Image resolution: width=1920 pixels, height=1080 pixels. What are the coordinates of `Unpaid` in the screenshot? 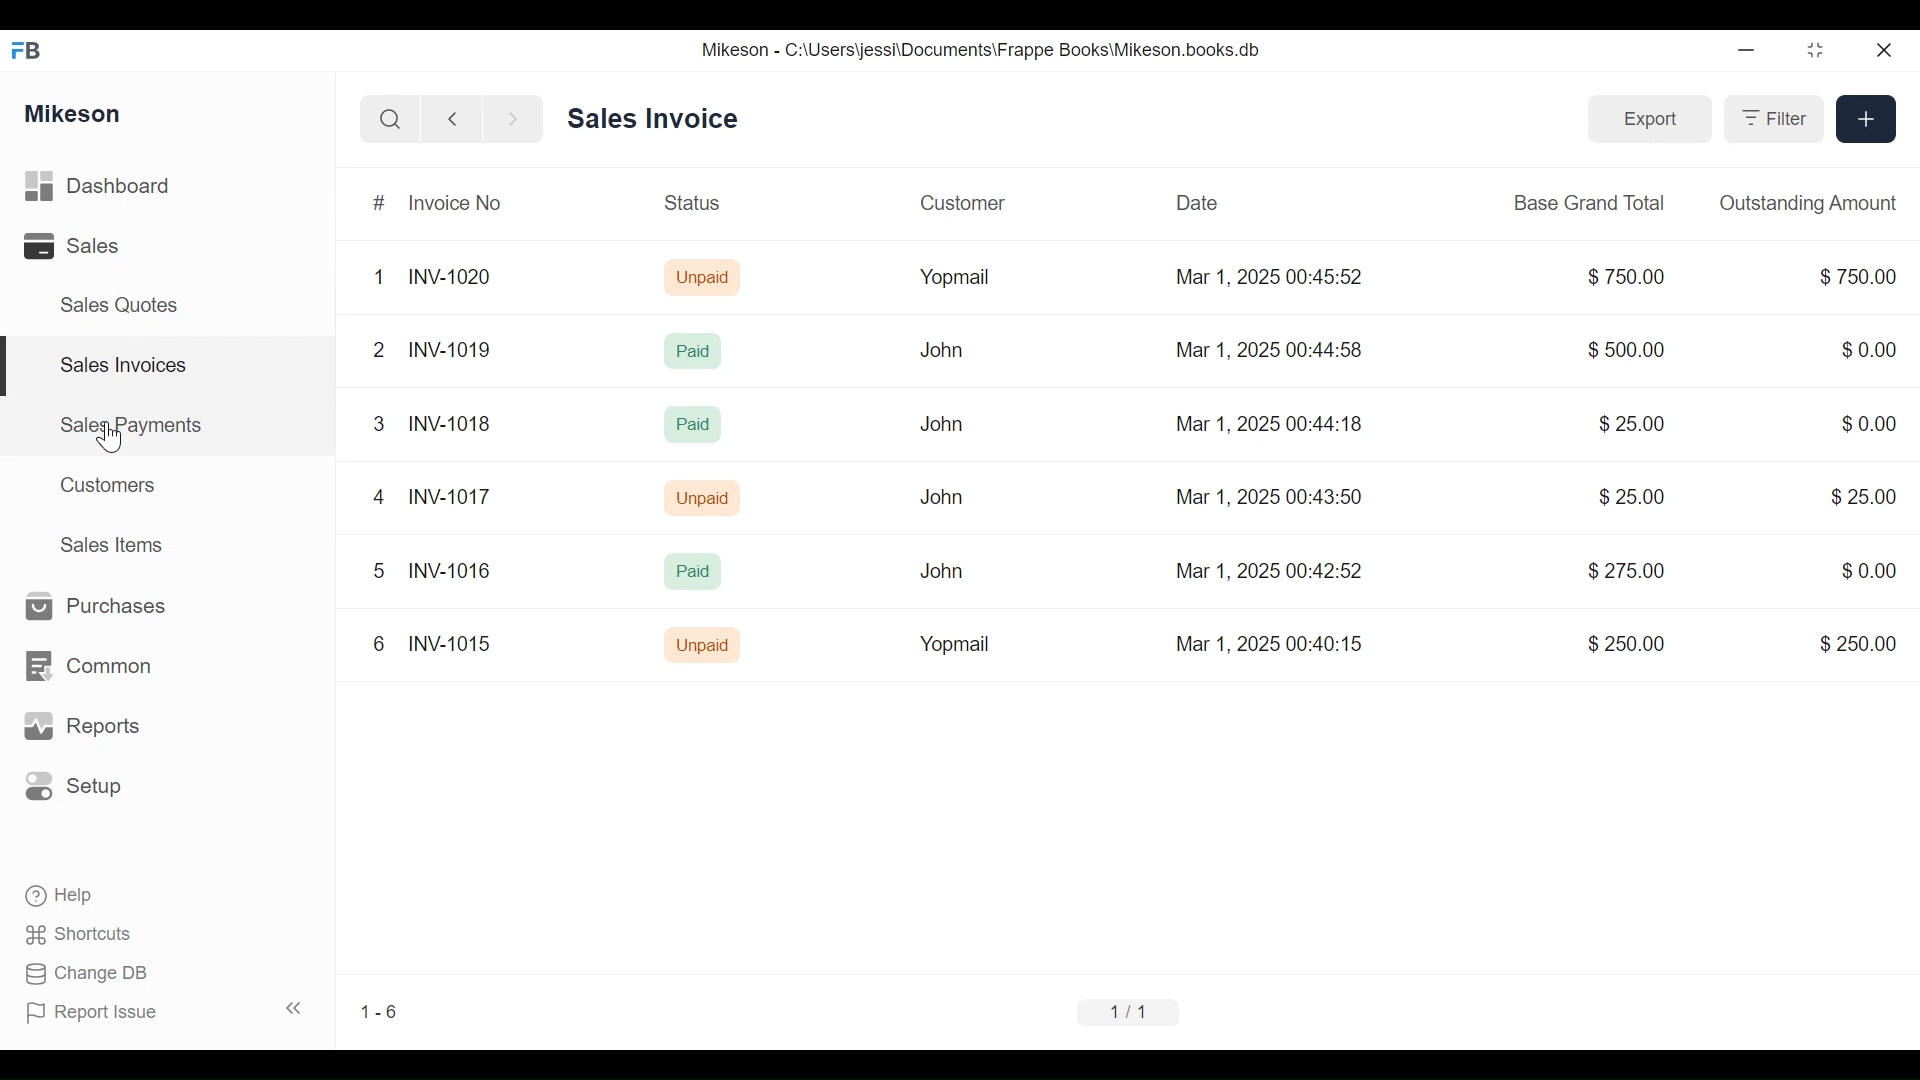 It's located at (701, 647).